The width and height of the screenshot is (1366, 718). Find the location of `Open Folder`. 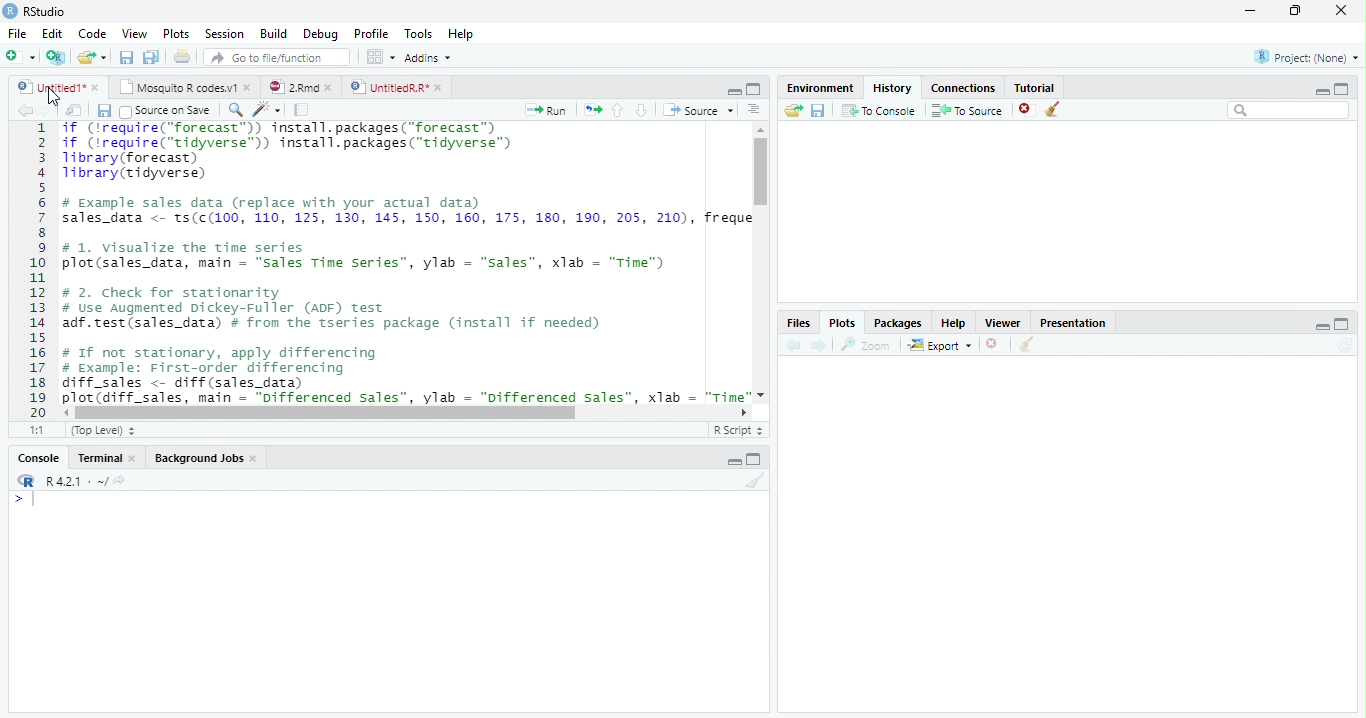

Open Folder is located at coordinates (93, 55).